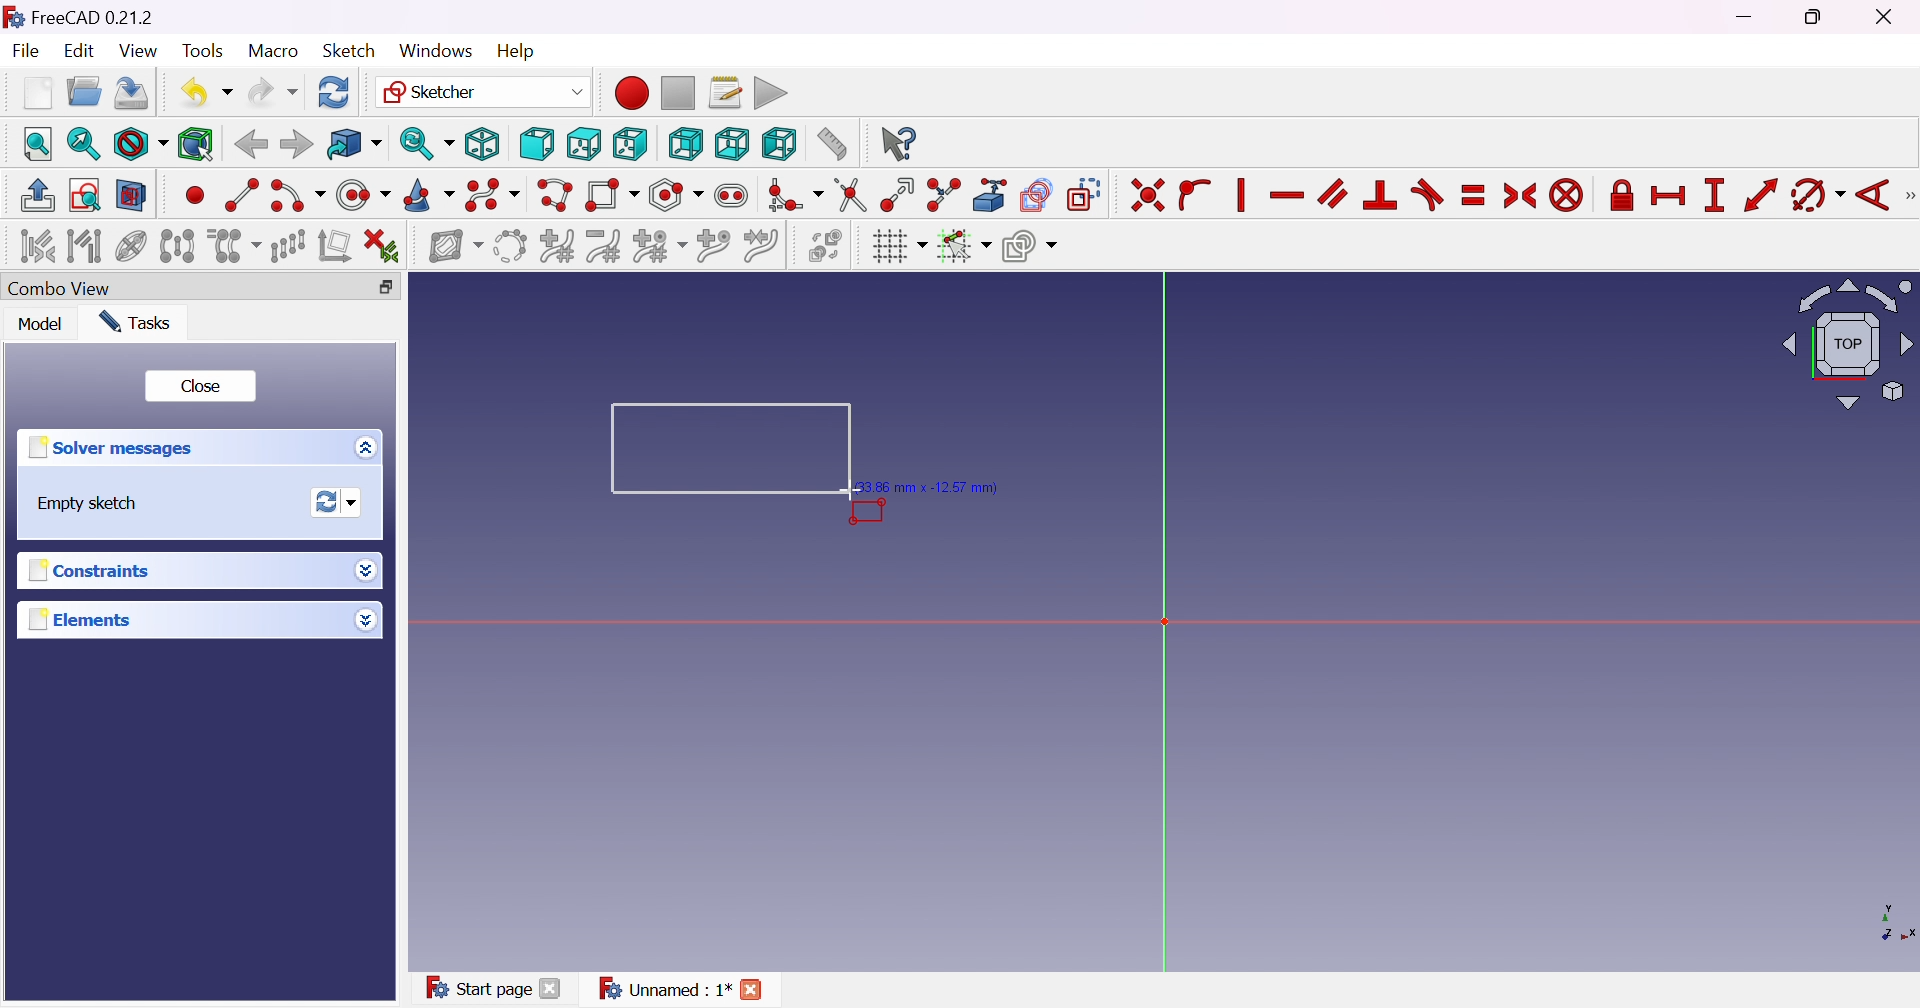  I want to click on Rectangular array, so click(289, 246).